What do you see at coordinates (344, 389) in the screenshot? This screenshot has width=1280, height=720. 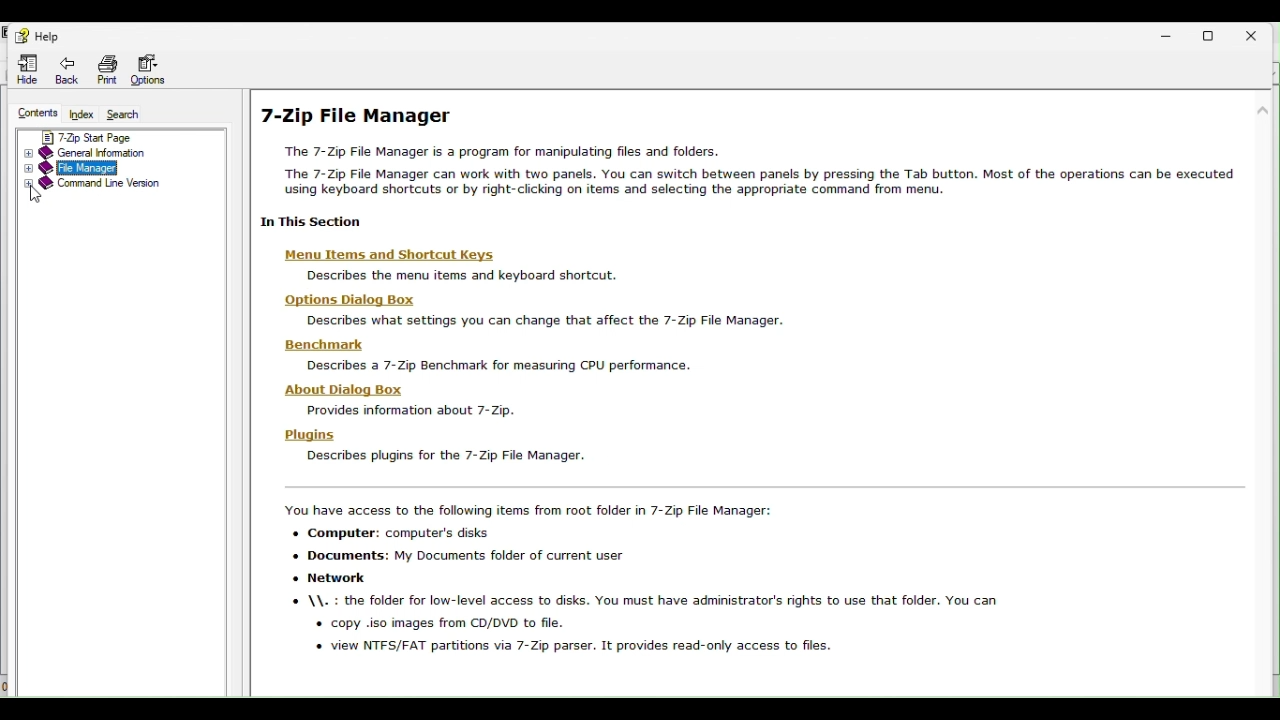 I see `| About Dialog Box` at bounding box center [344, 389].